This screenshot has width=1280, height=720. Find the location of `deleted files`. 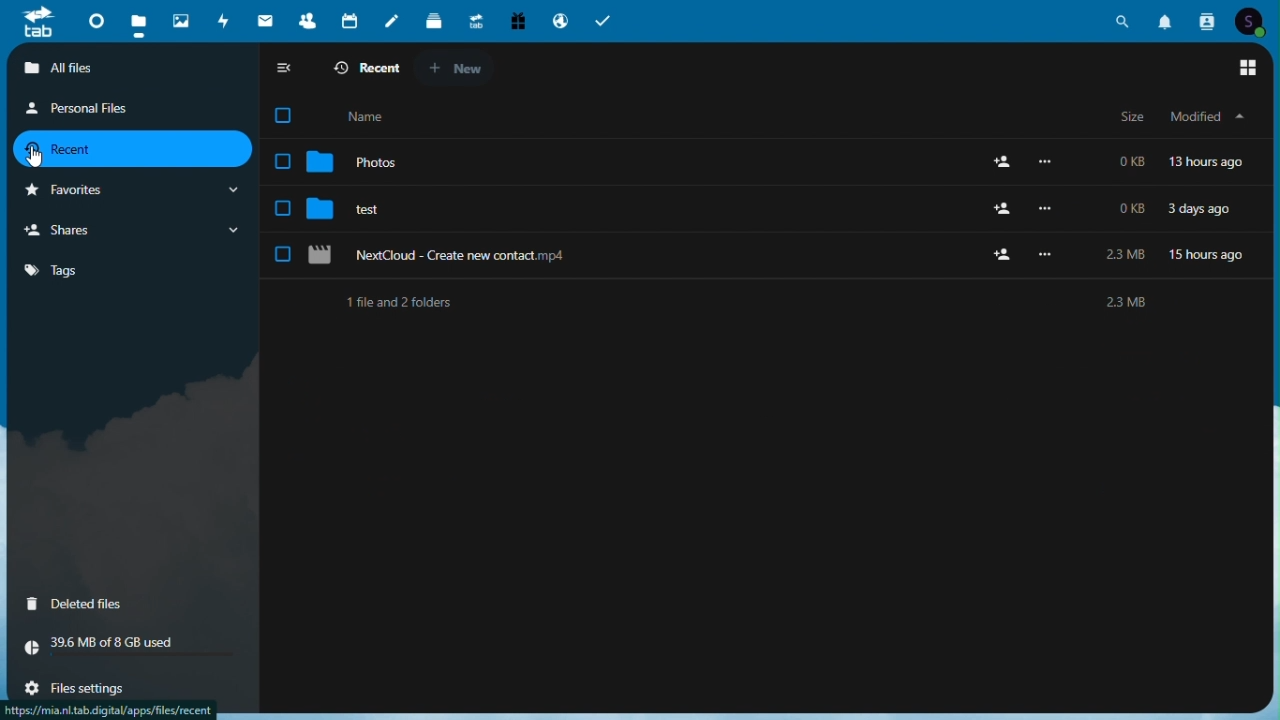

deleted files is located at coordinates (131, 605).